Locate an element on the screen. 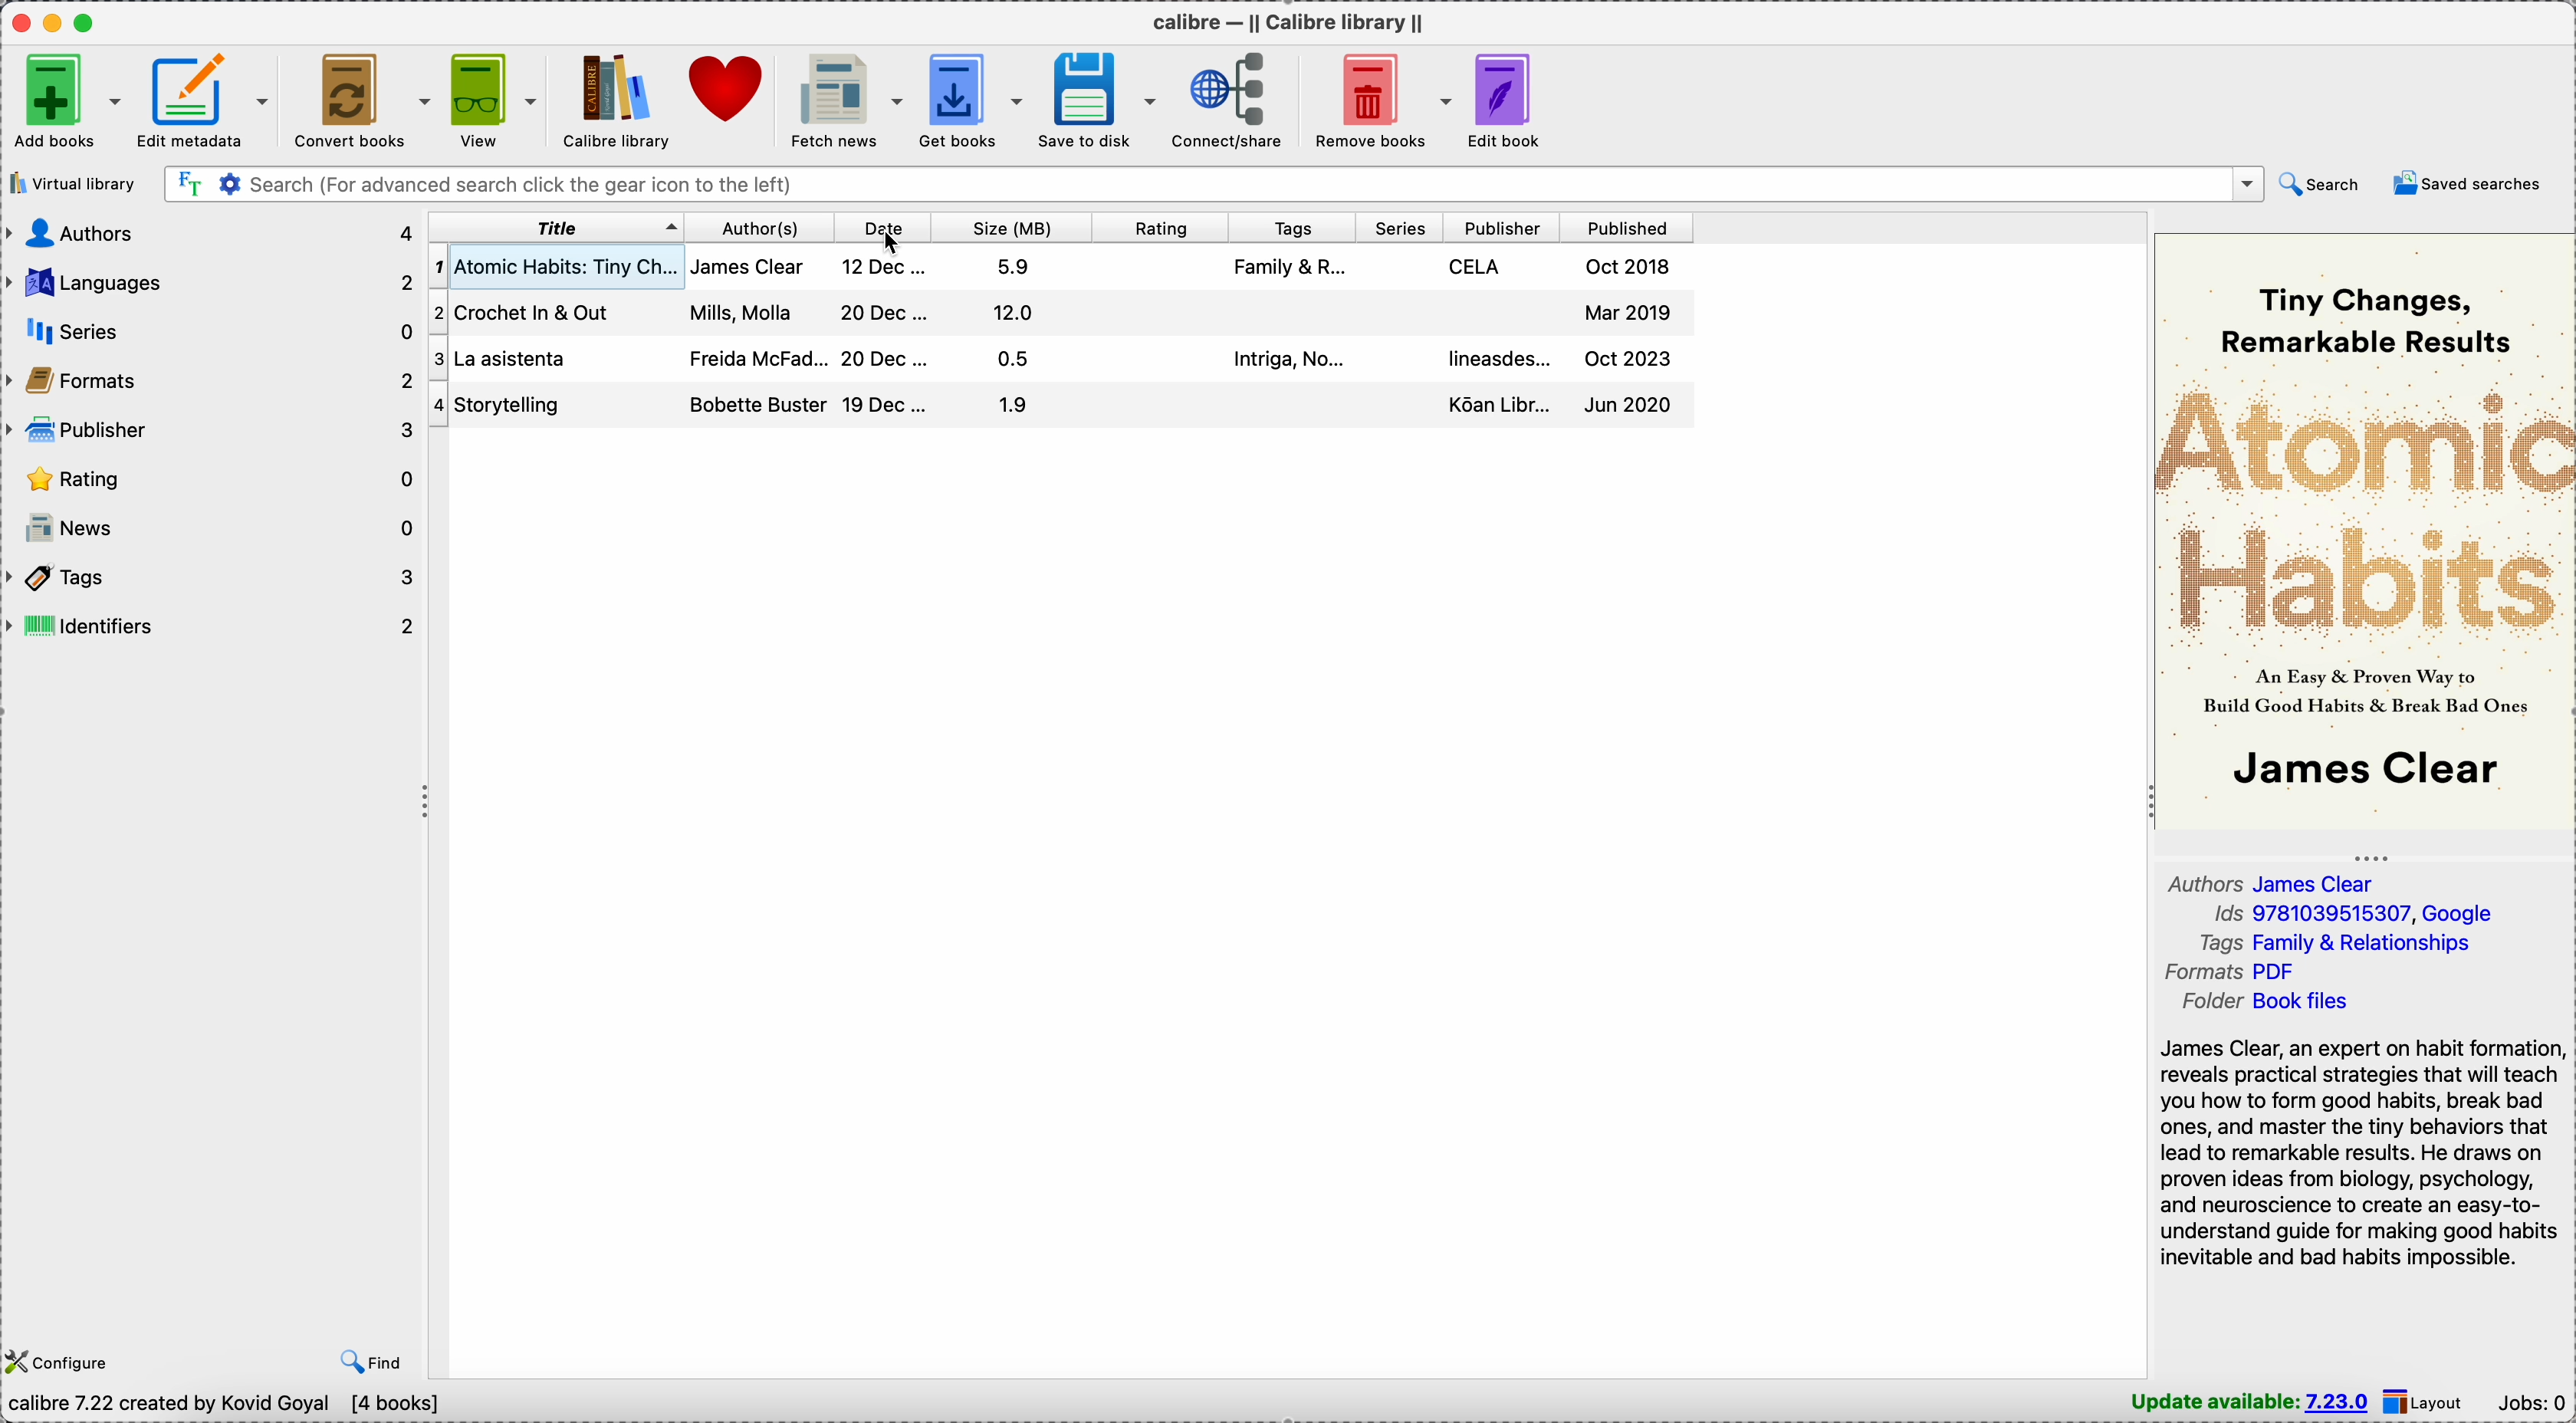 The width and height of the screenshot is (2576, 1423). minimize program is located at coordinates (56, 21).